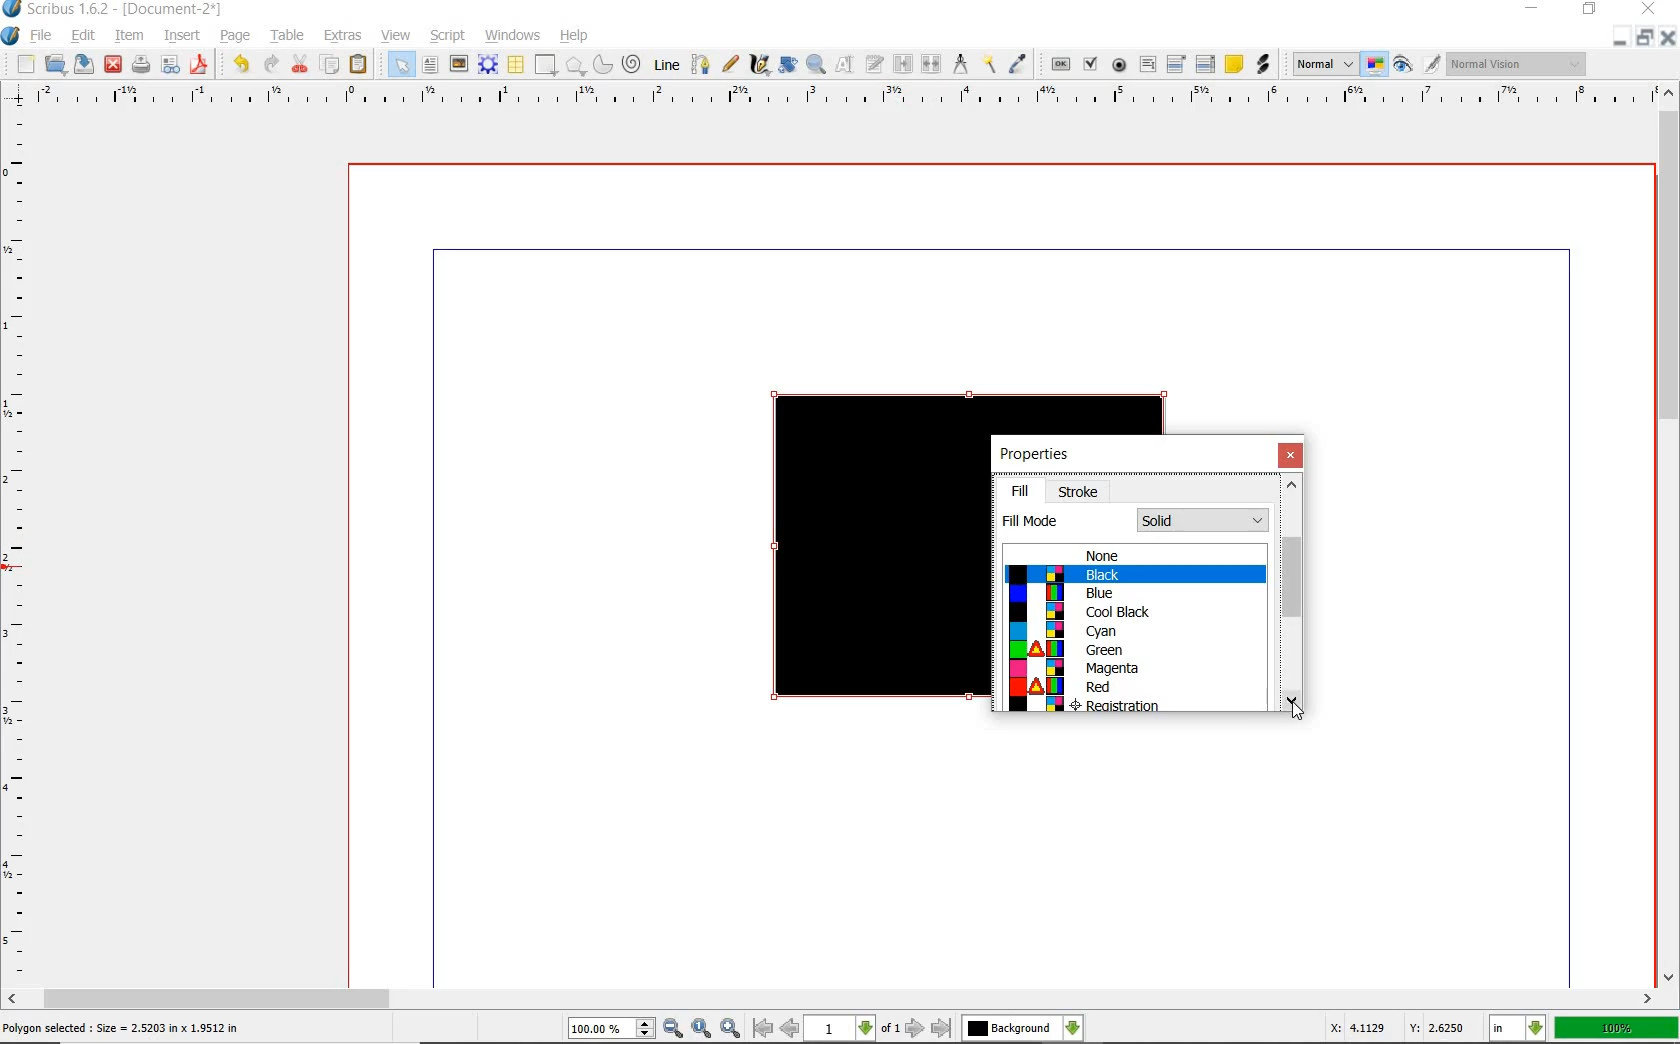  What do you see at coordinates (1020, 63) in the screenshot?
I see `eye dropper` at bounding box center [1020, 63].